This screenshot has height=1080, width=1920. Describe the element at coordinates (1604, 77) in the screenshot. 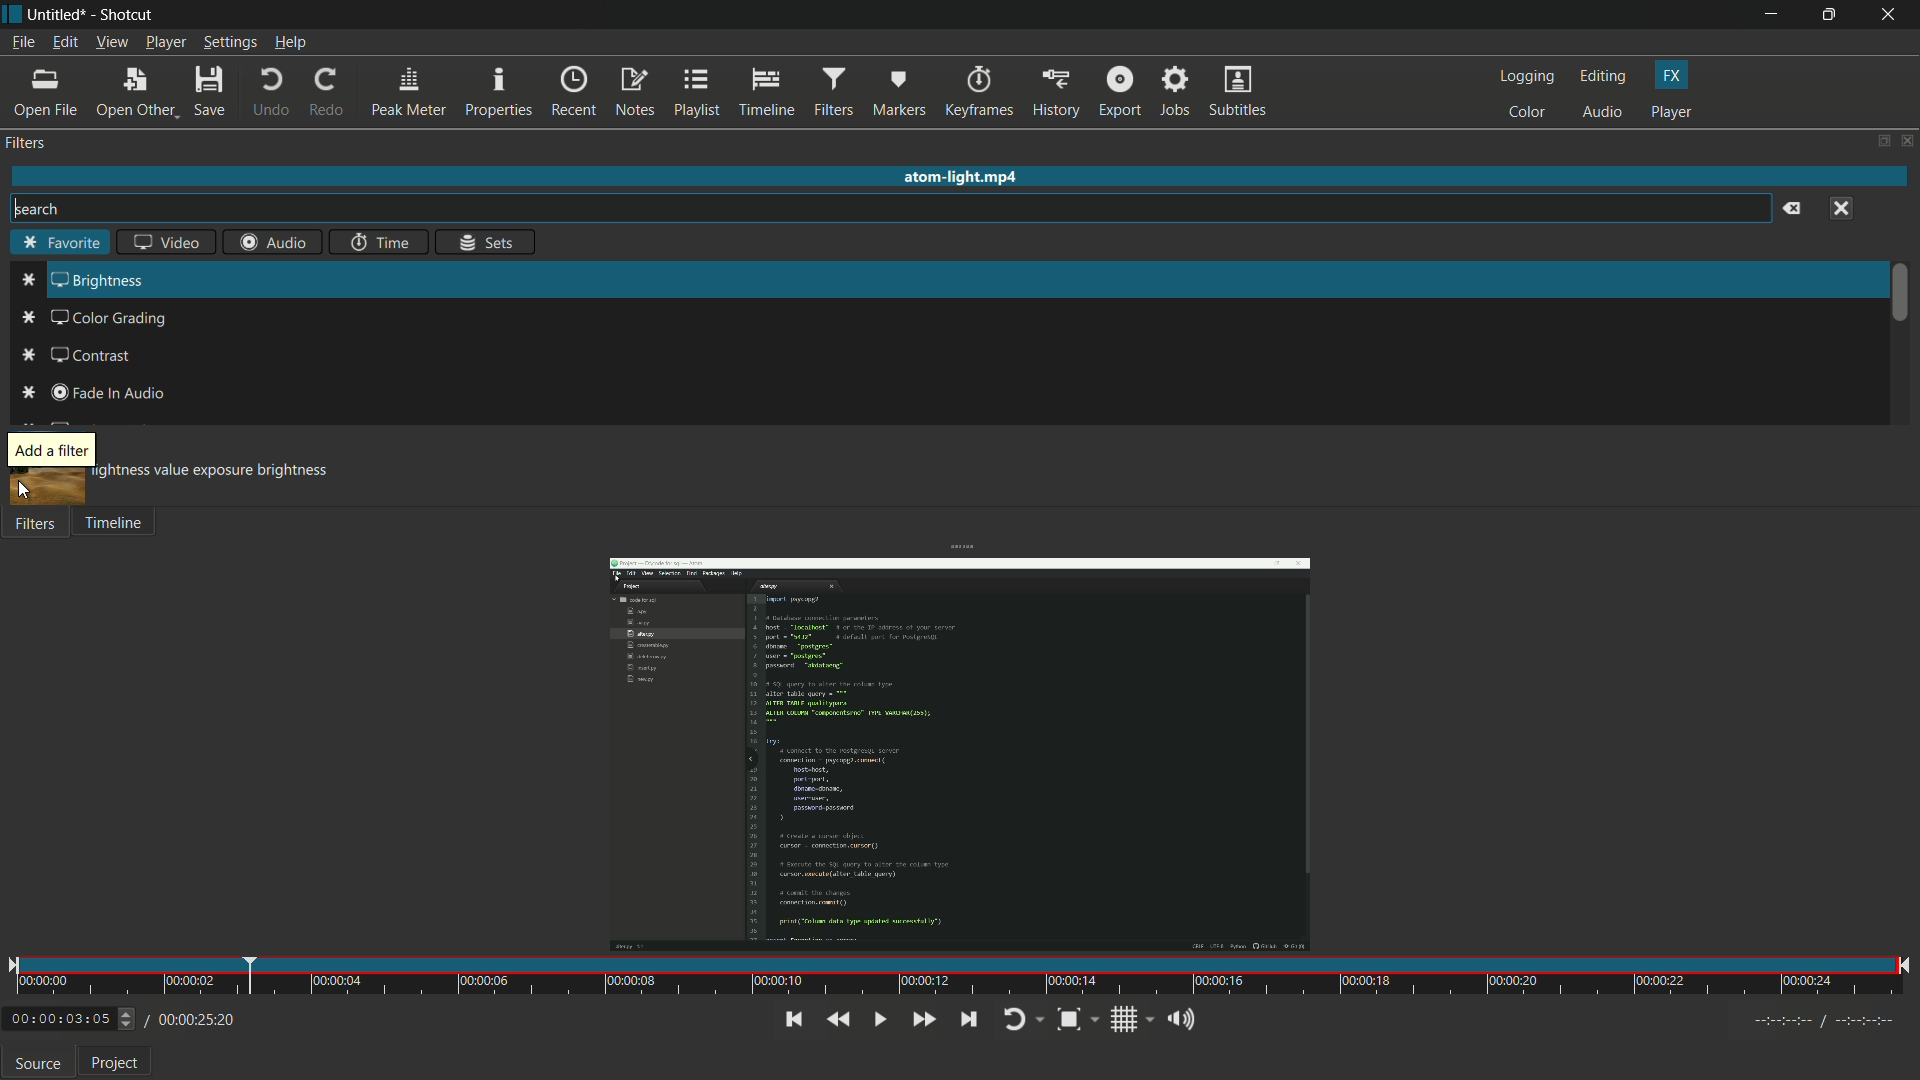

I see `editing` at that location.